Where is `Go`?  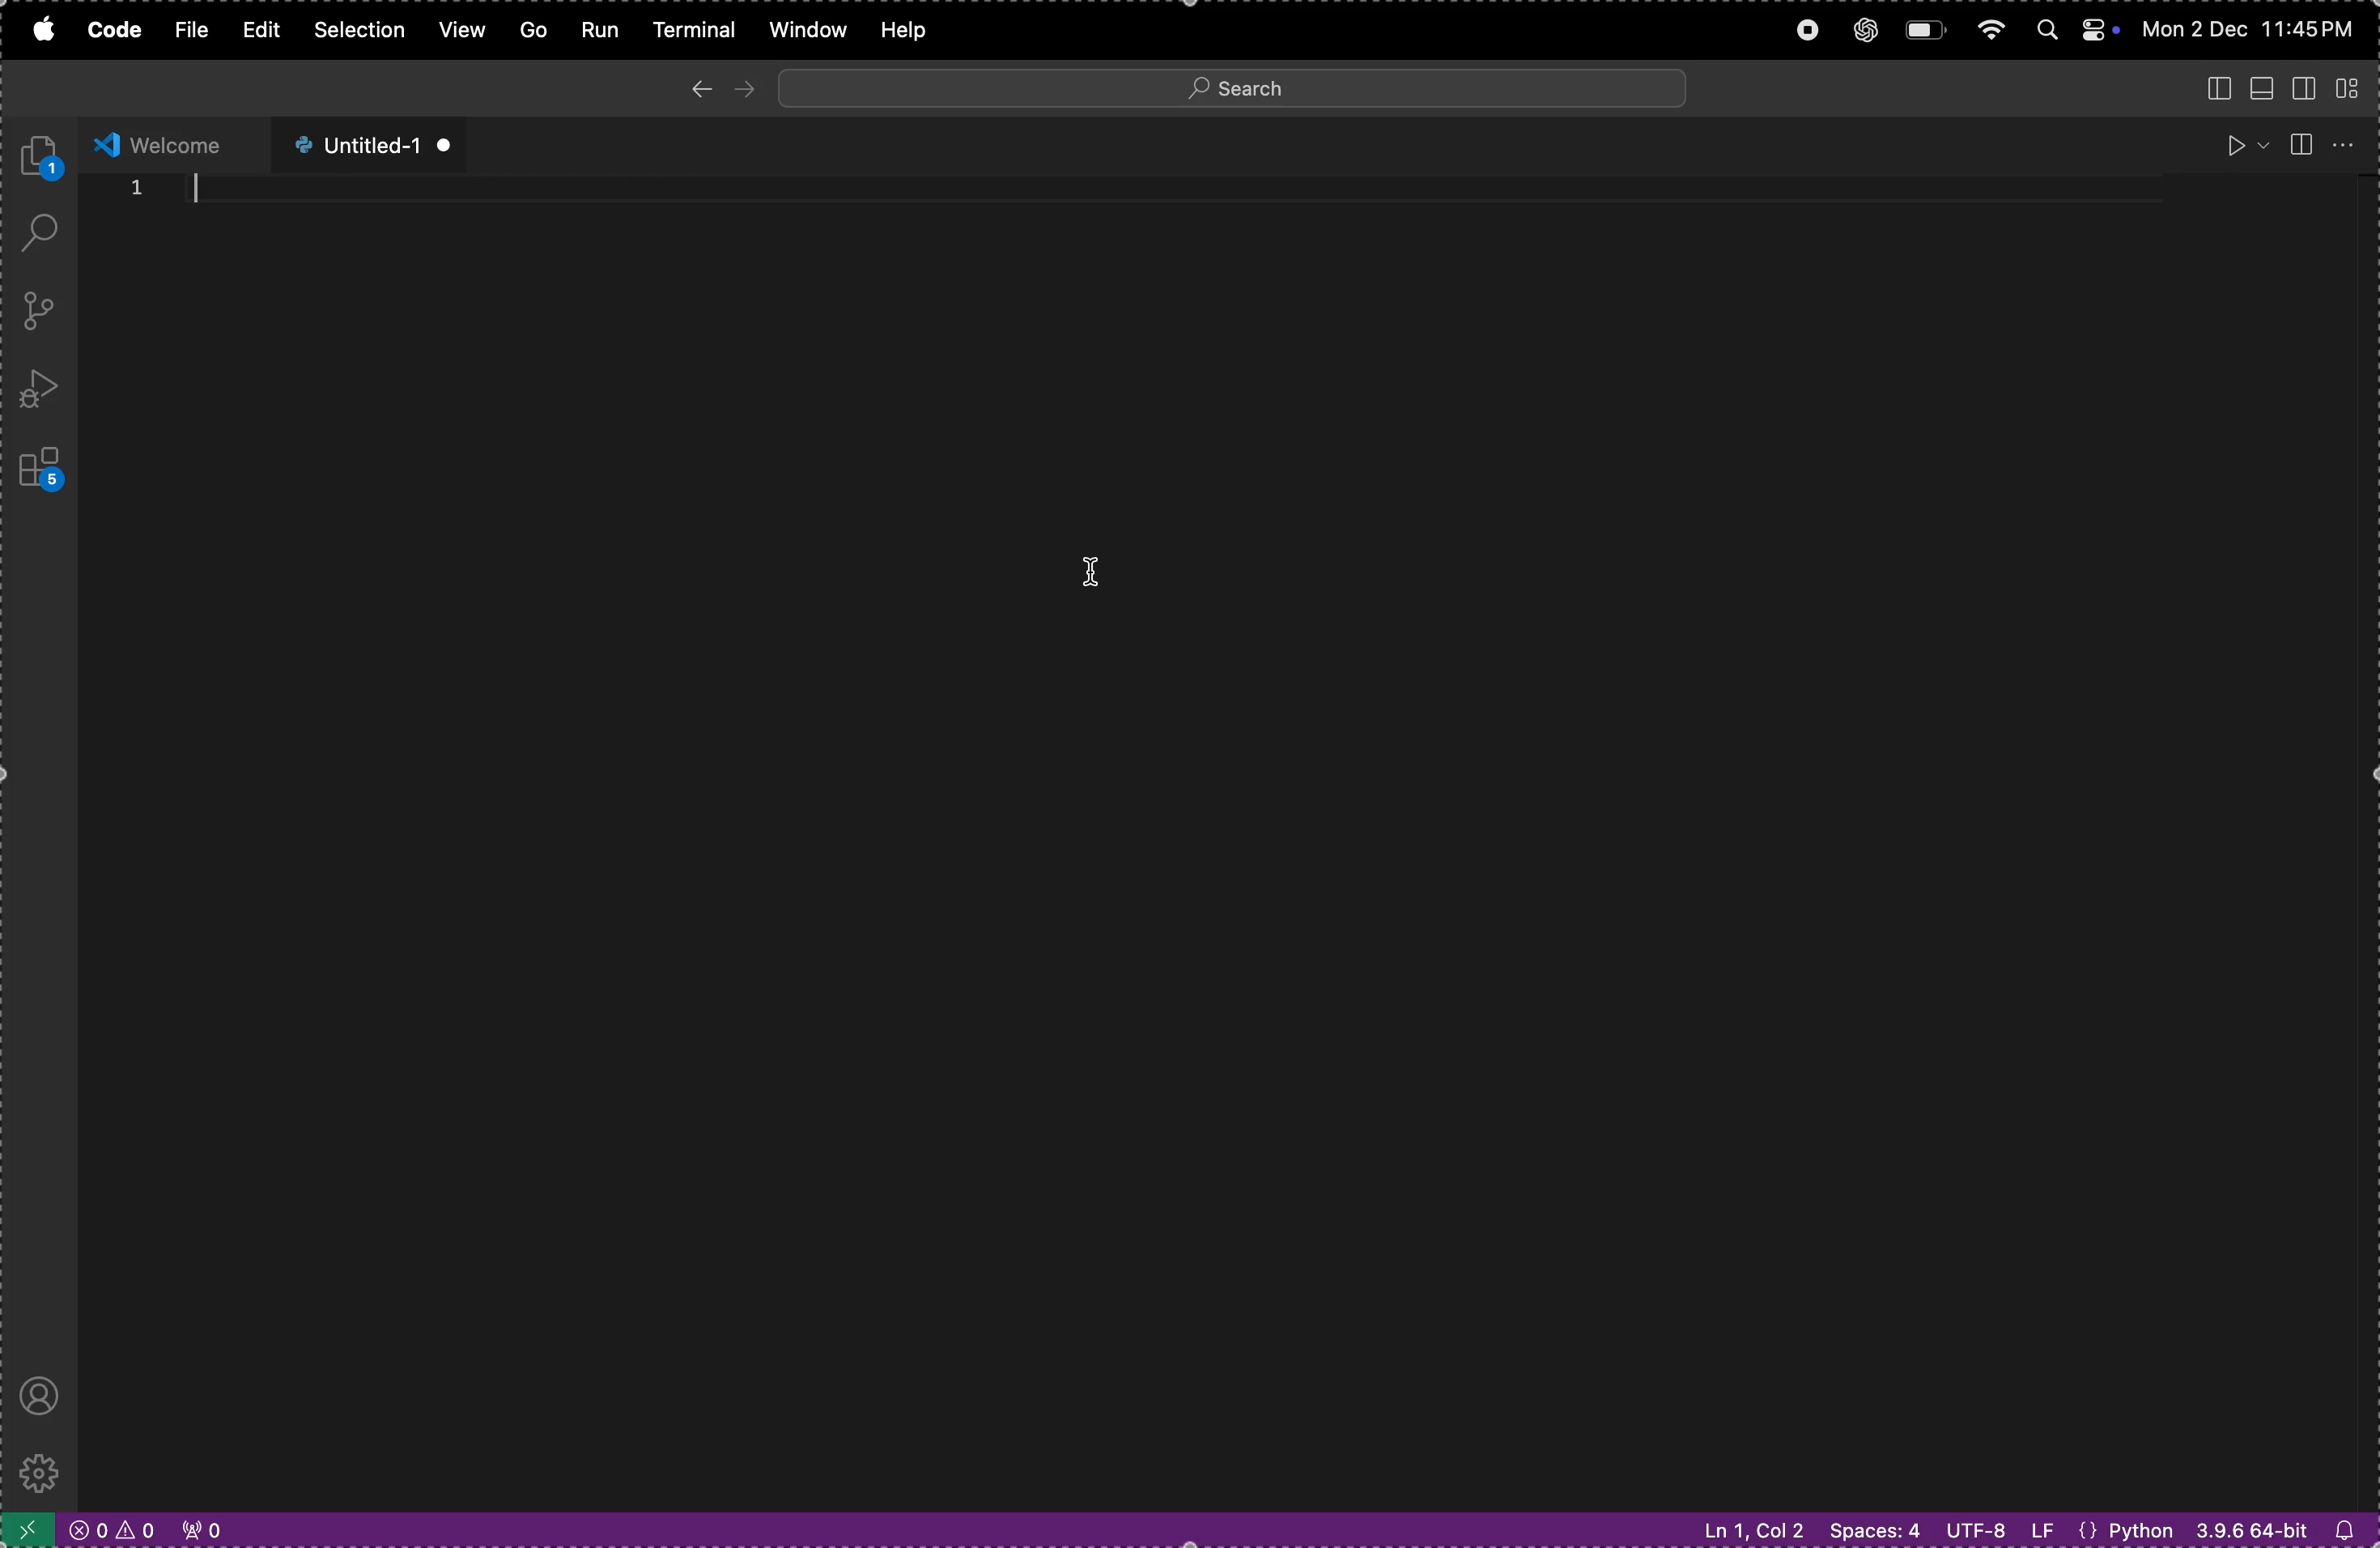 Go is located at coordinates (529, 28).